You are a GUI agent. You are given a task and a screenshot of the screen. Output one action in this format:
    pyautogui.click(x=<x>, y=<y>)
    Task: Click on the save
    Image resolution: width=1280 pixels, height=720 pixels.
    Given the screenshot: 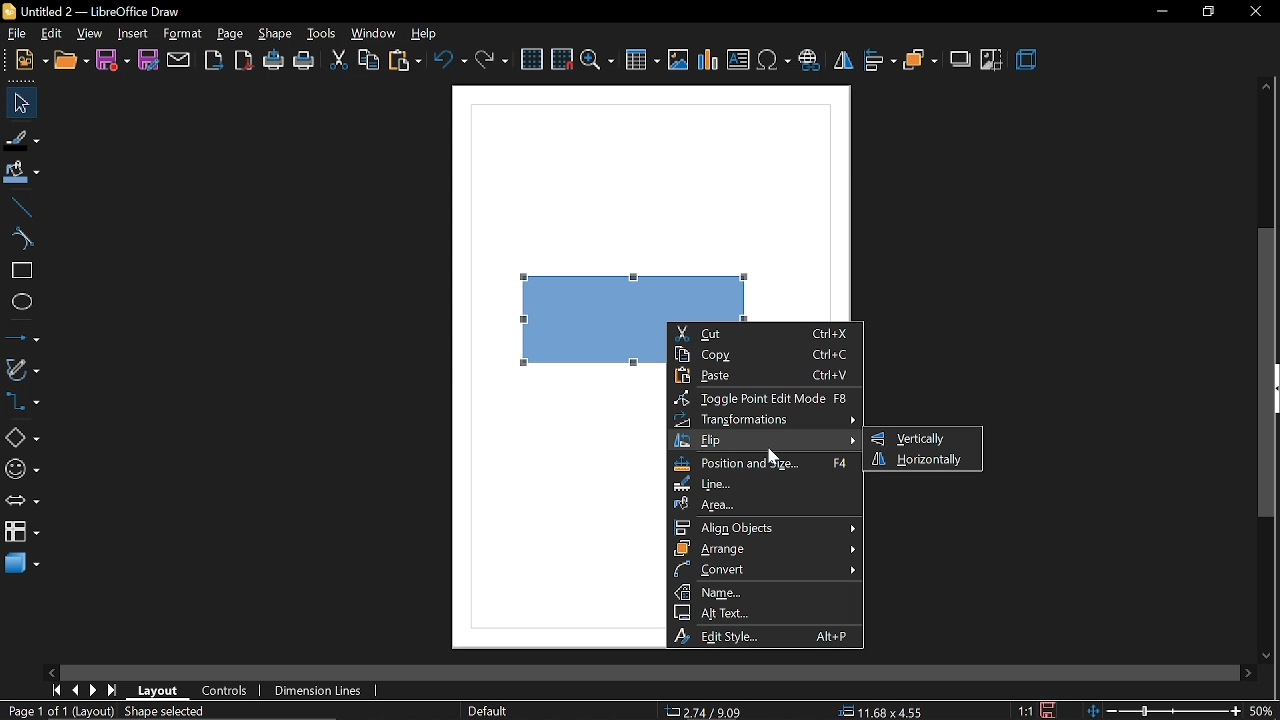 What is the action you would take?
    pyautogui.click(x=1050, y=709)
    